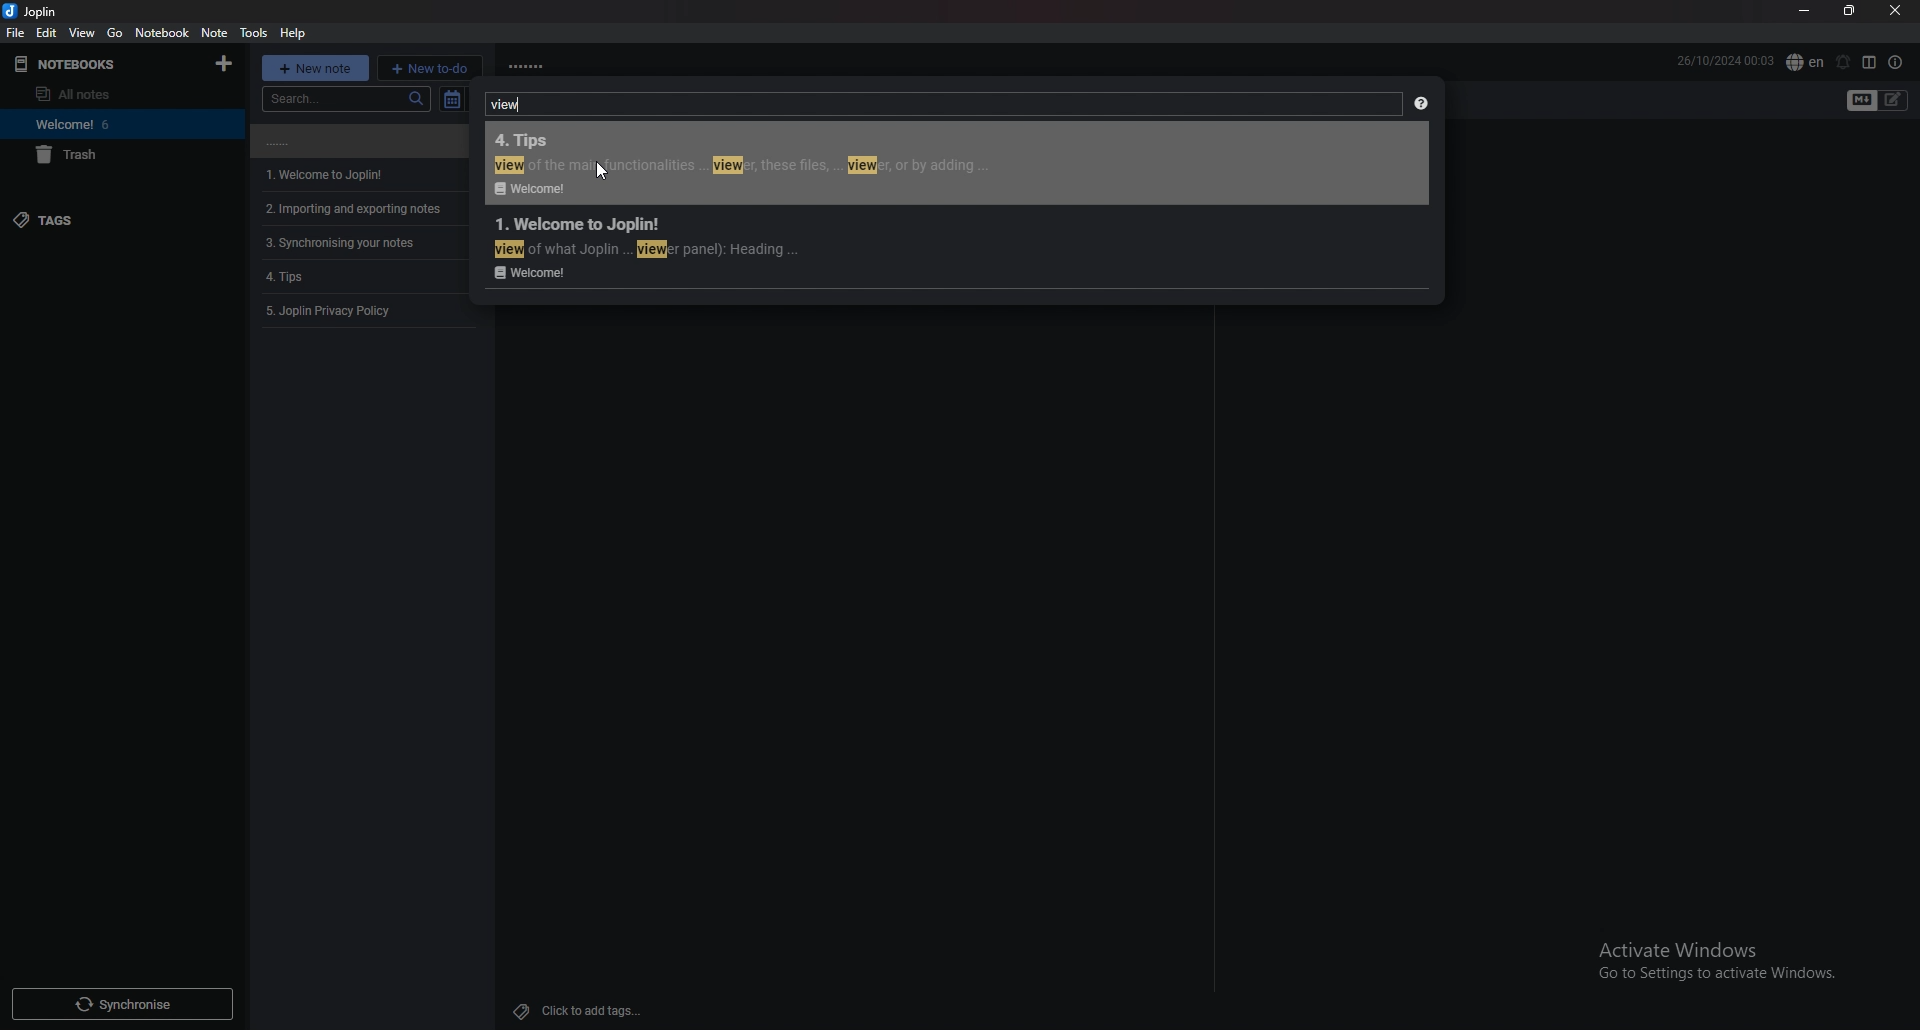  Describe the element at coordinates (46, 31) in the screenshot. I see `edit` at that location.